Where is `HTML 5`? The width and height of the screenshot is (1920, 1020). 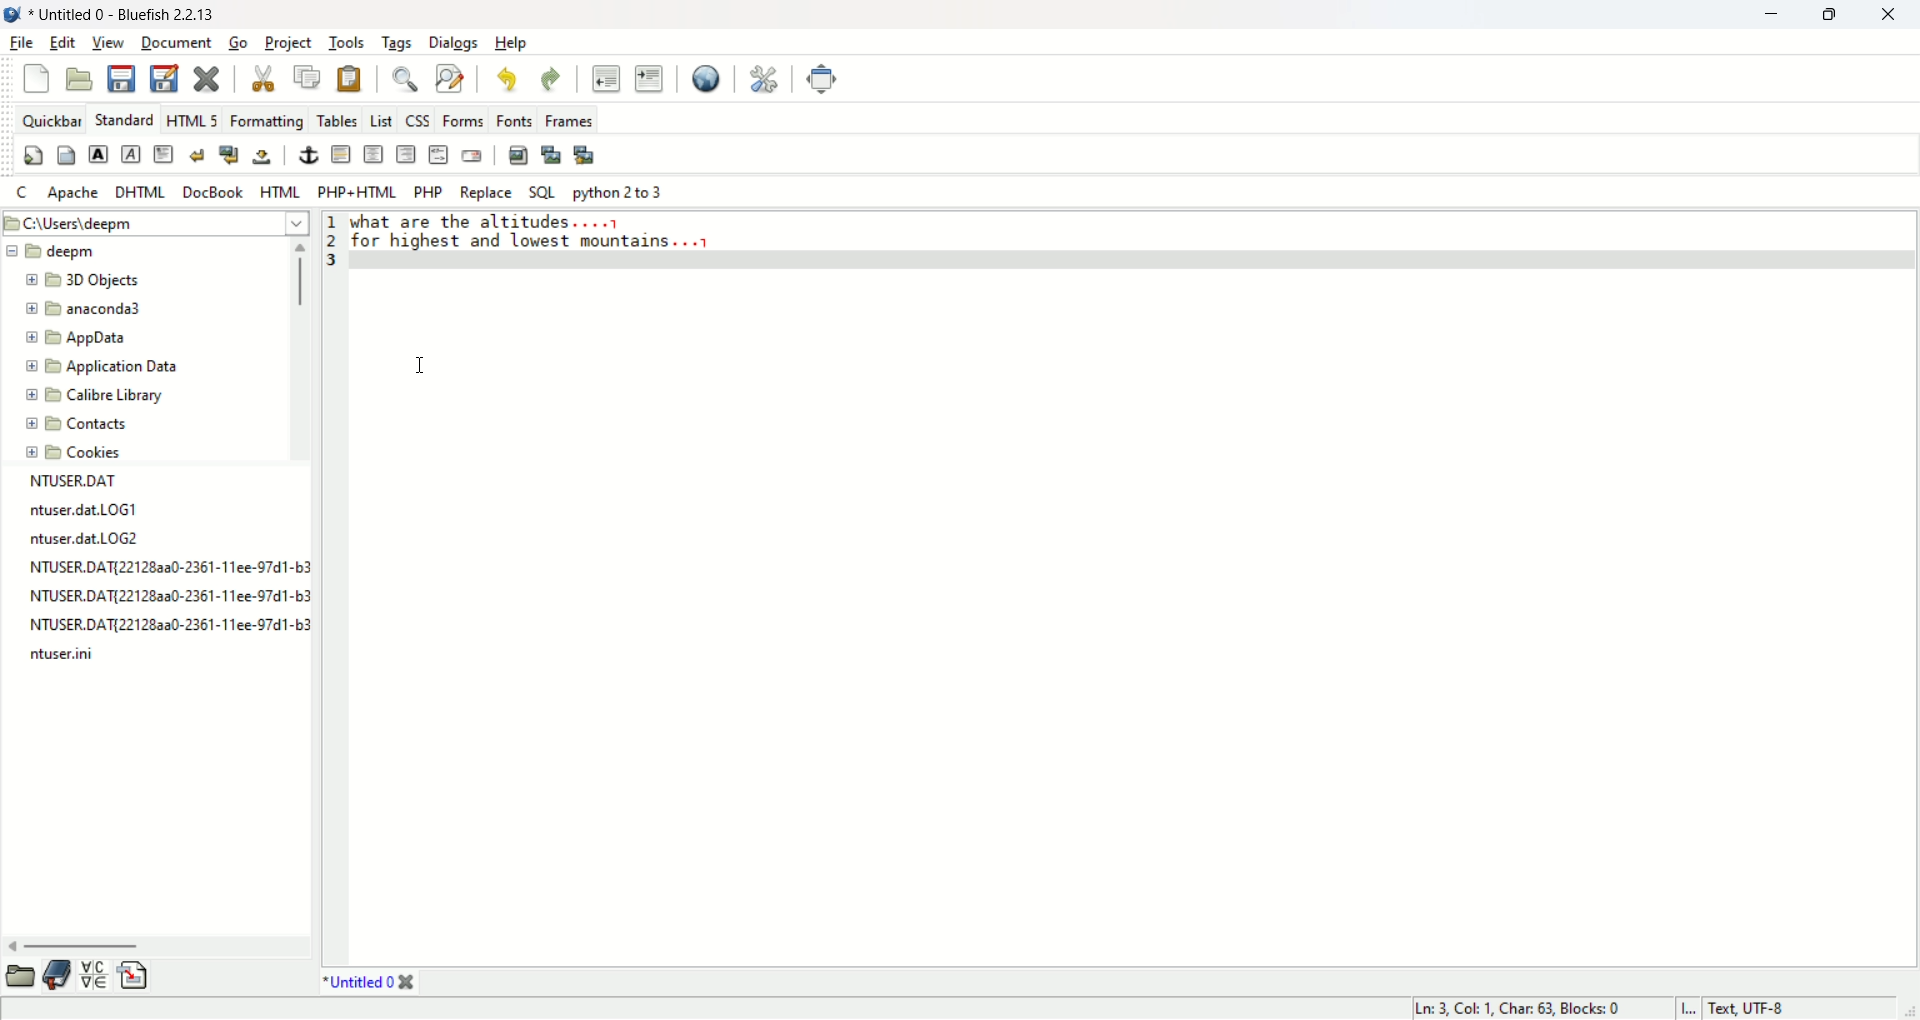
HTML 5 is located at coordinates (189, 119).